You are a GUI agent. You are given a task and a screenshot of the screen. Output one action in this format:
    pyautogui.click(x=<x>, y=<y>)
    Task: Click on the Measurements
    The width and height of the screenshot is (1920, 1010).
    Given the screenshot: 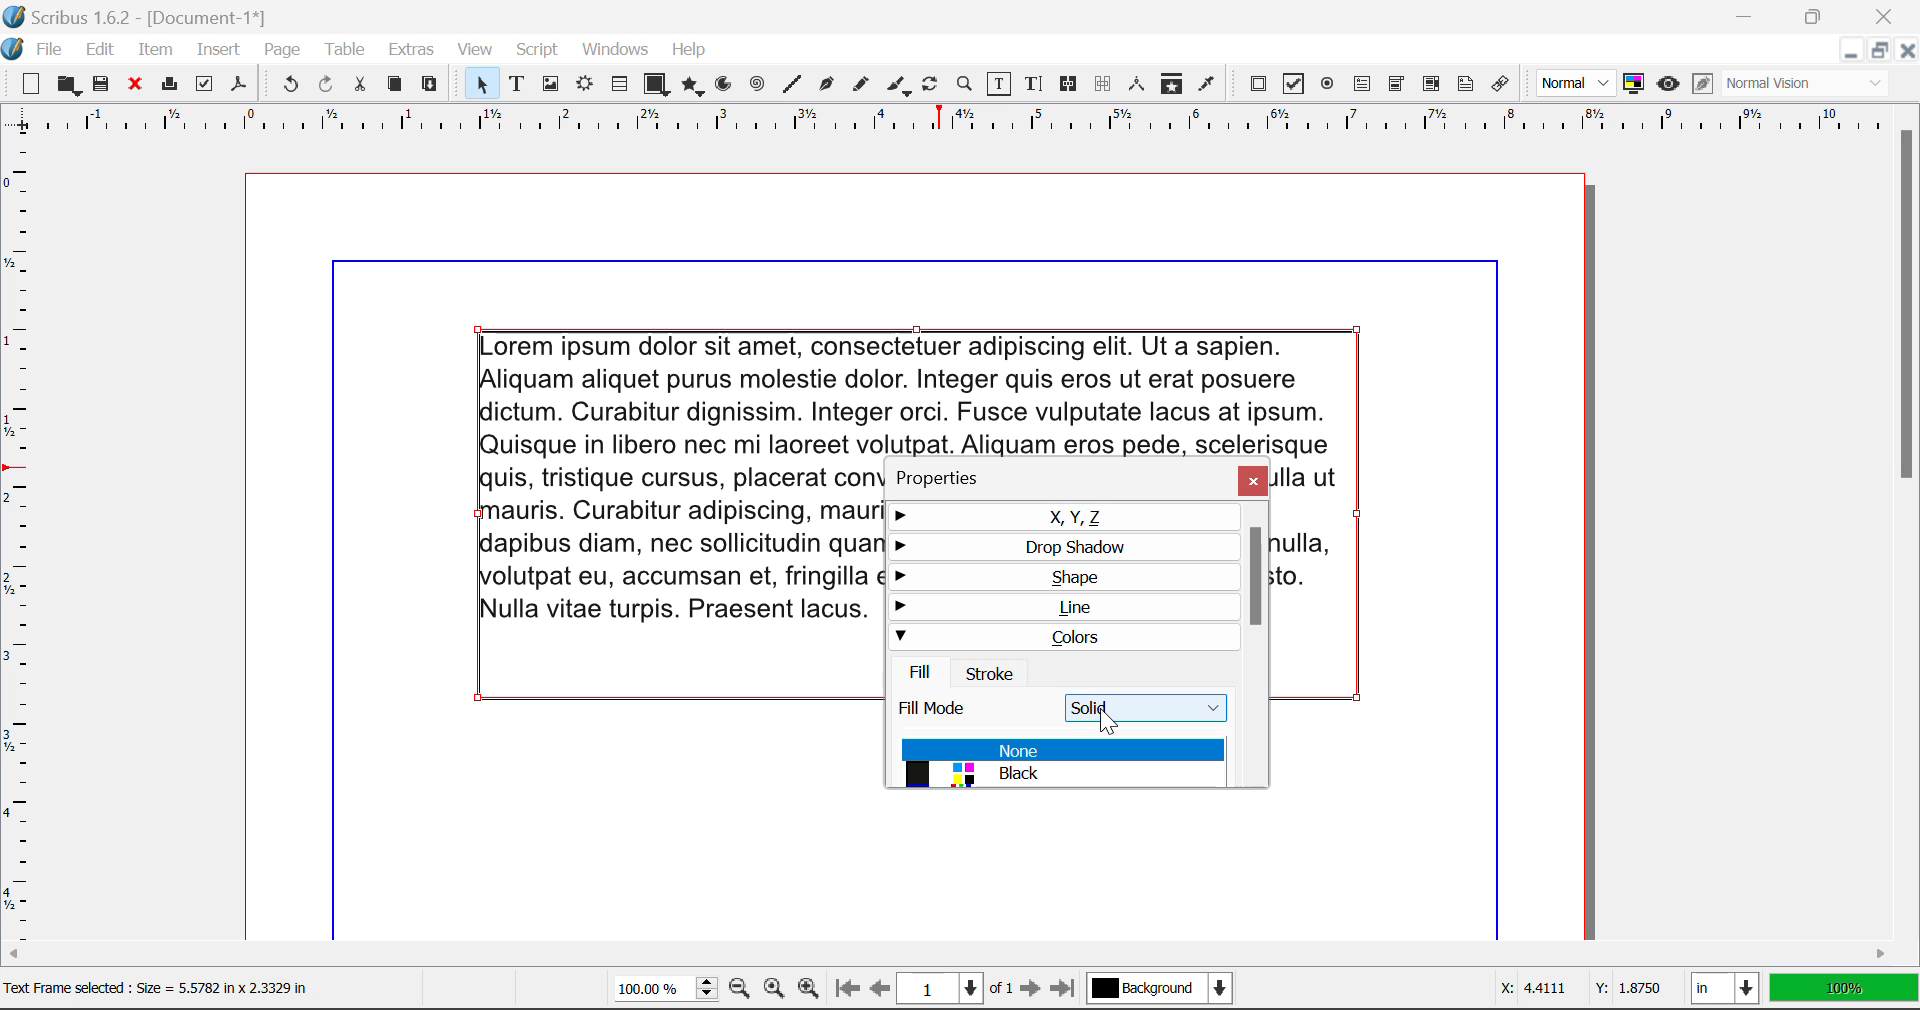 What is the action you would take?
    pyautogui.click(x=1138, y=84)
    